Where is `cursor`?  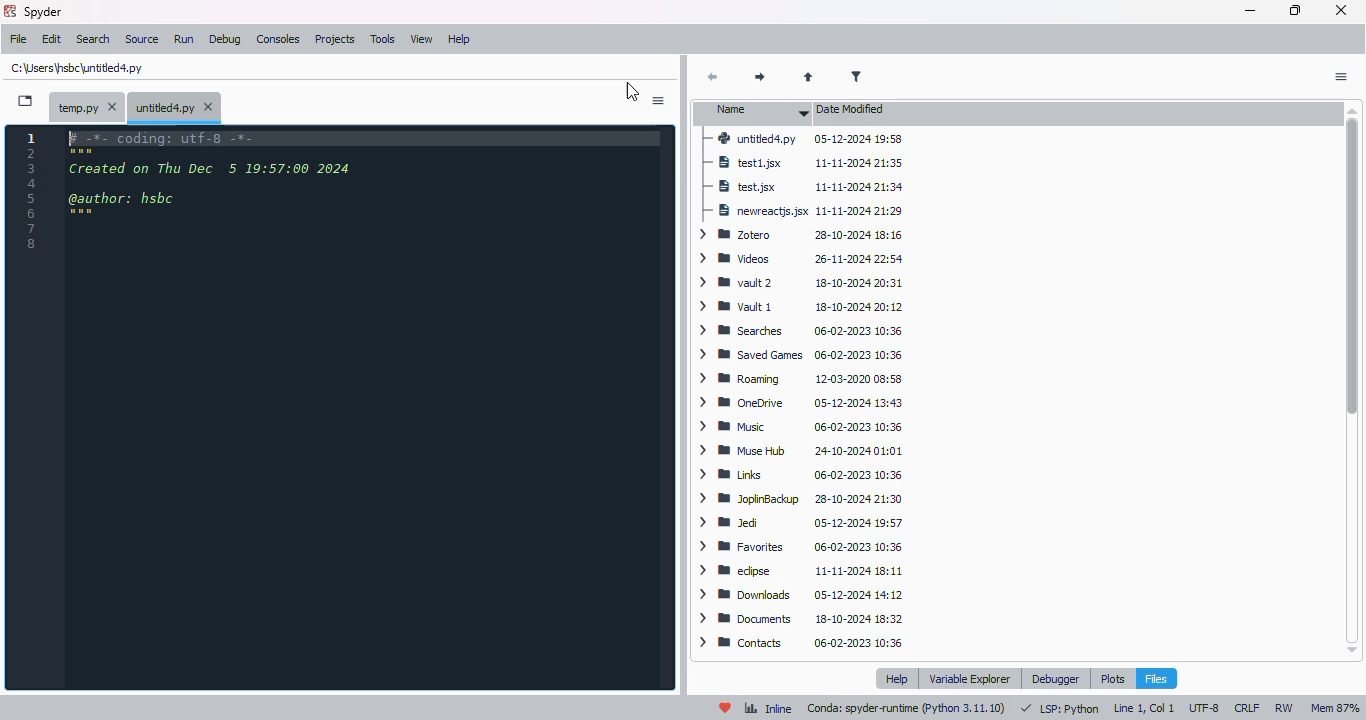
cursor is located at coordinates (632, 93).